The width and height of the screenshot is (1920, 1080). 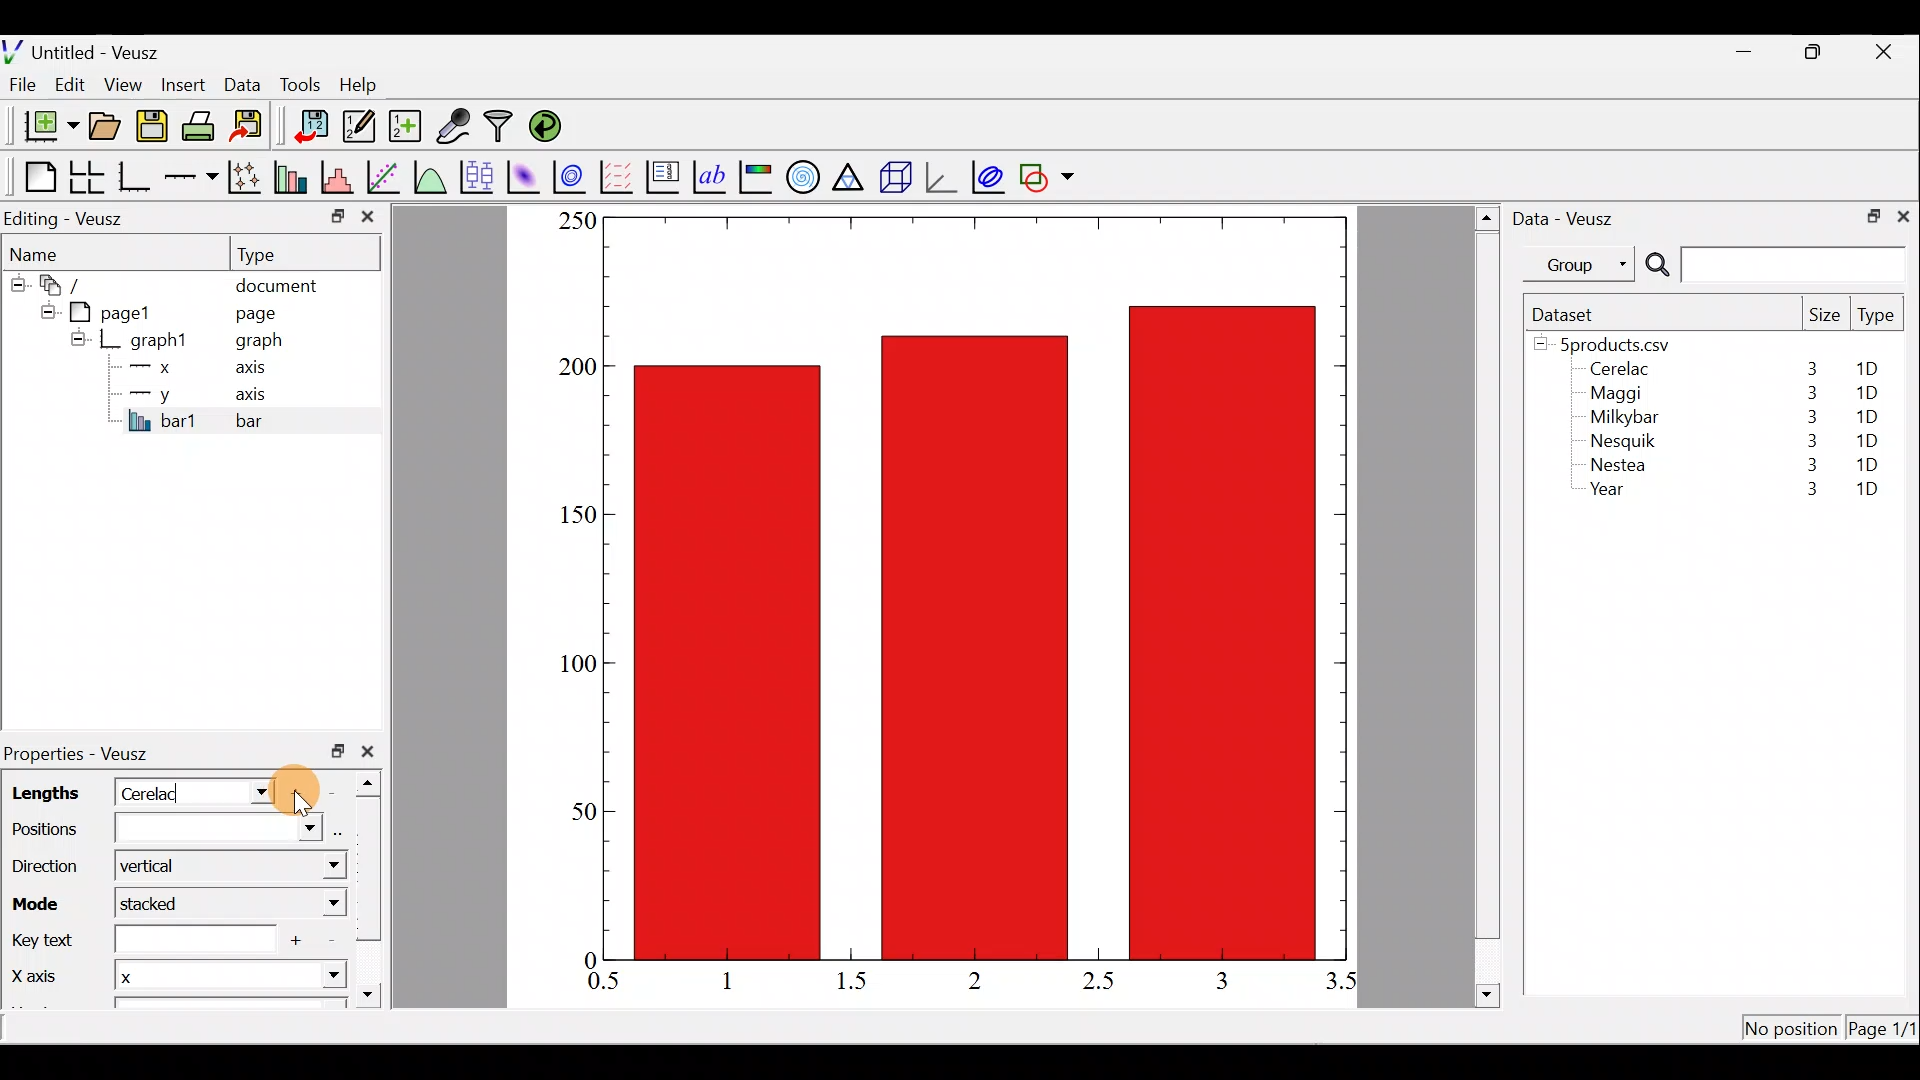 I want to click on Size, so click(x=1824, y=316).